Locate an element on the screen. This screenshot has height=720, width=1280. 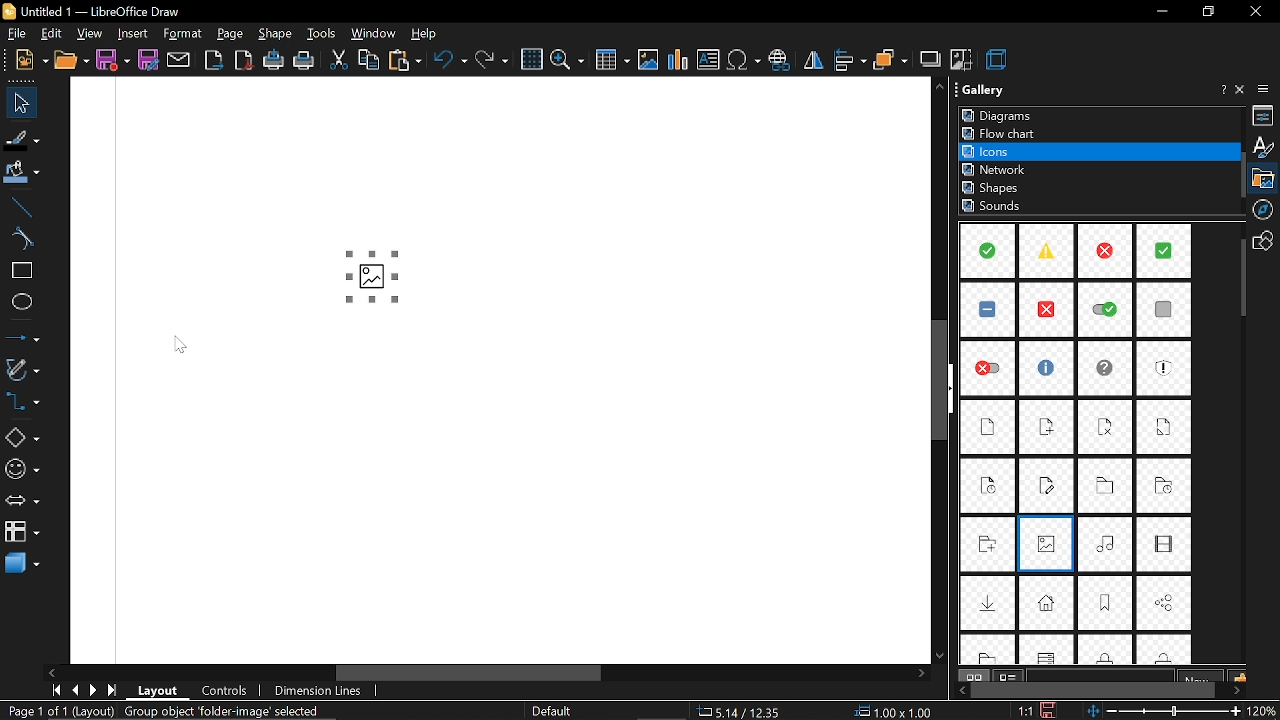
help is located at coordinates (1221, 92).